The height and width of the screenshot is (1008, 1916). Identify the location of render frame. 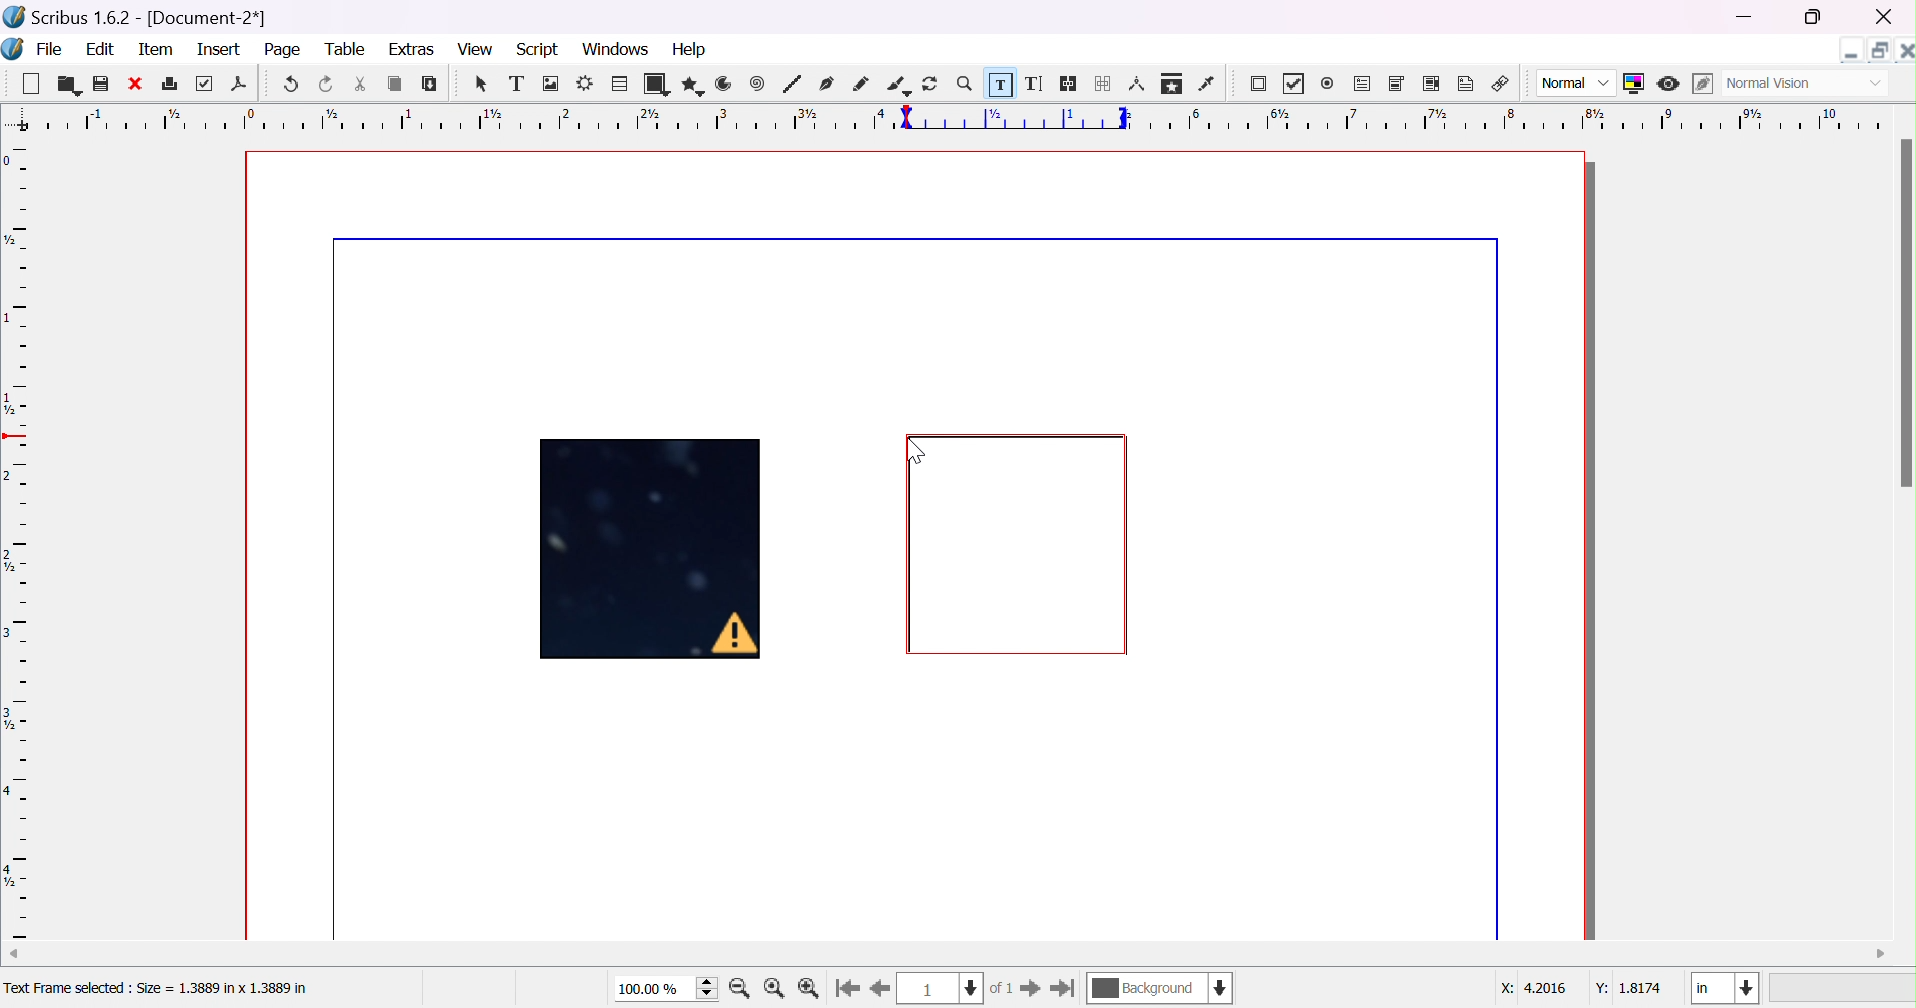
(586, 82).